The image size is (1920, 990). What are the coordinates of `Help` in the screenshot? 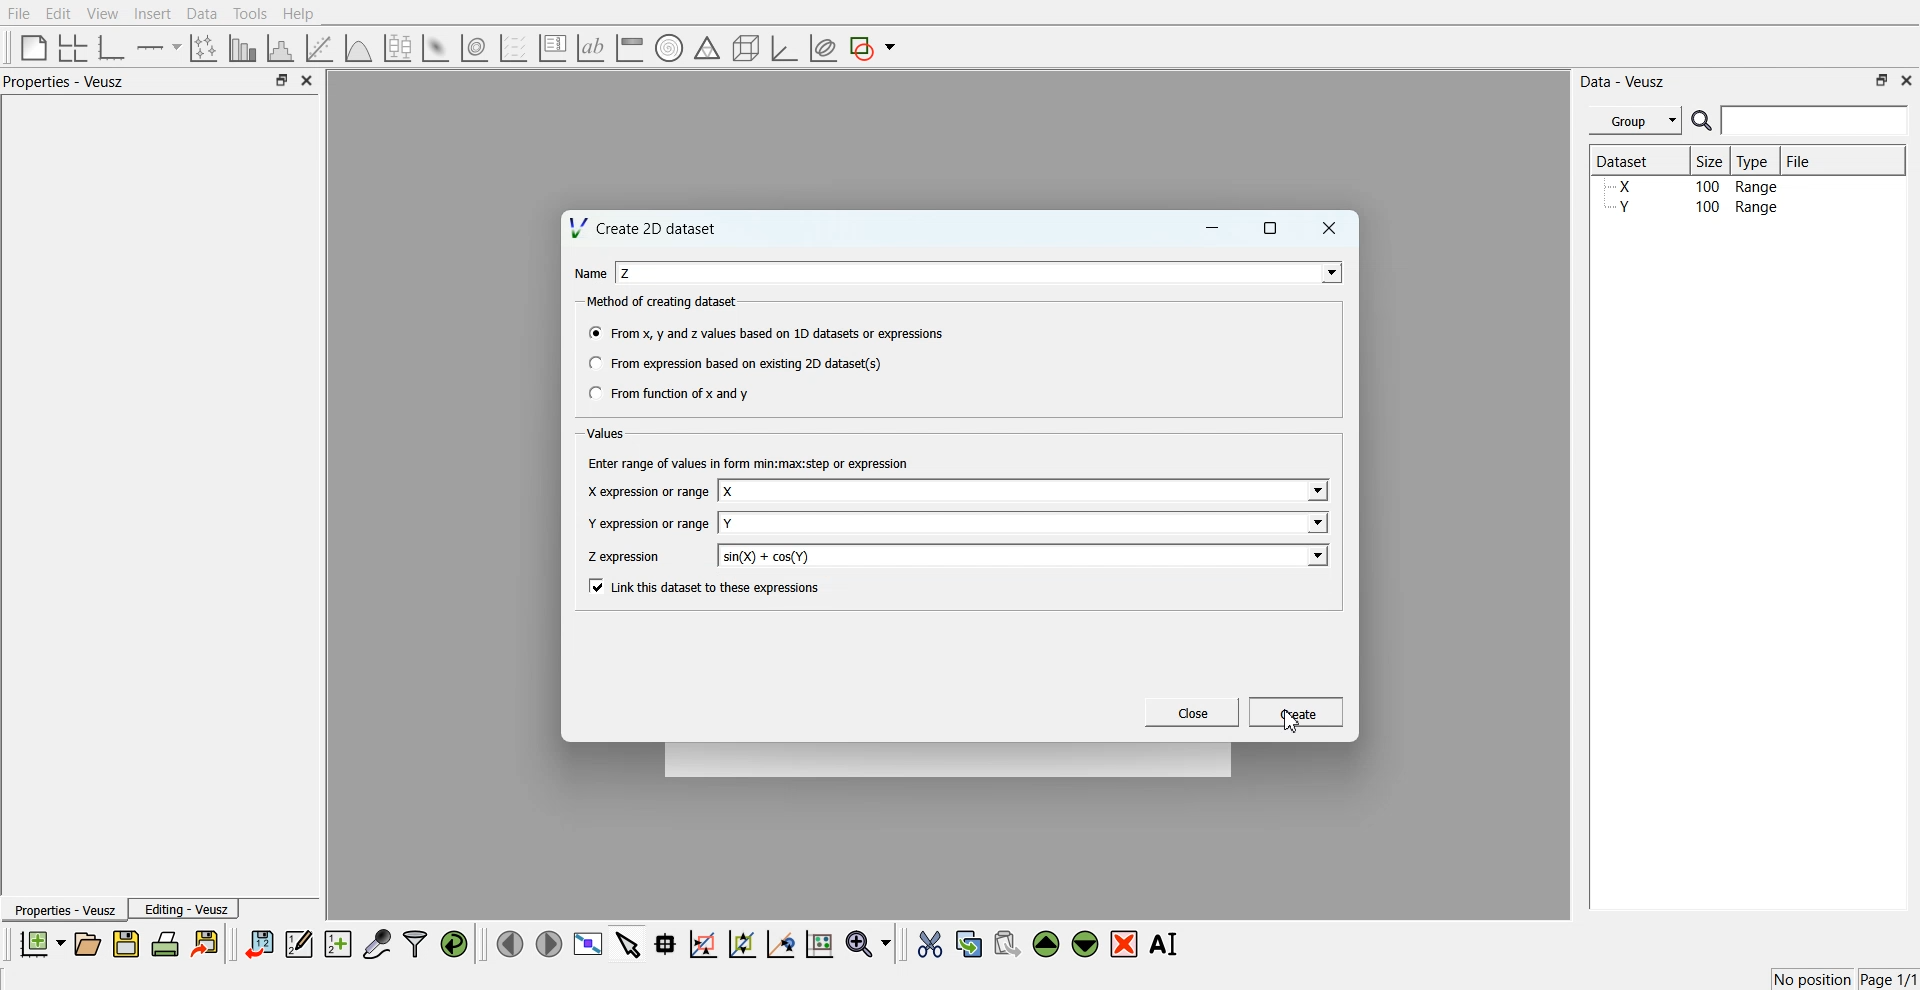 It's located at (299, 14).